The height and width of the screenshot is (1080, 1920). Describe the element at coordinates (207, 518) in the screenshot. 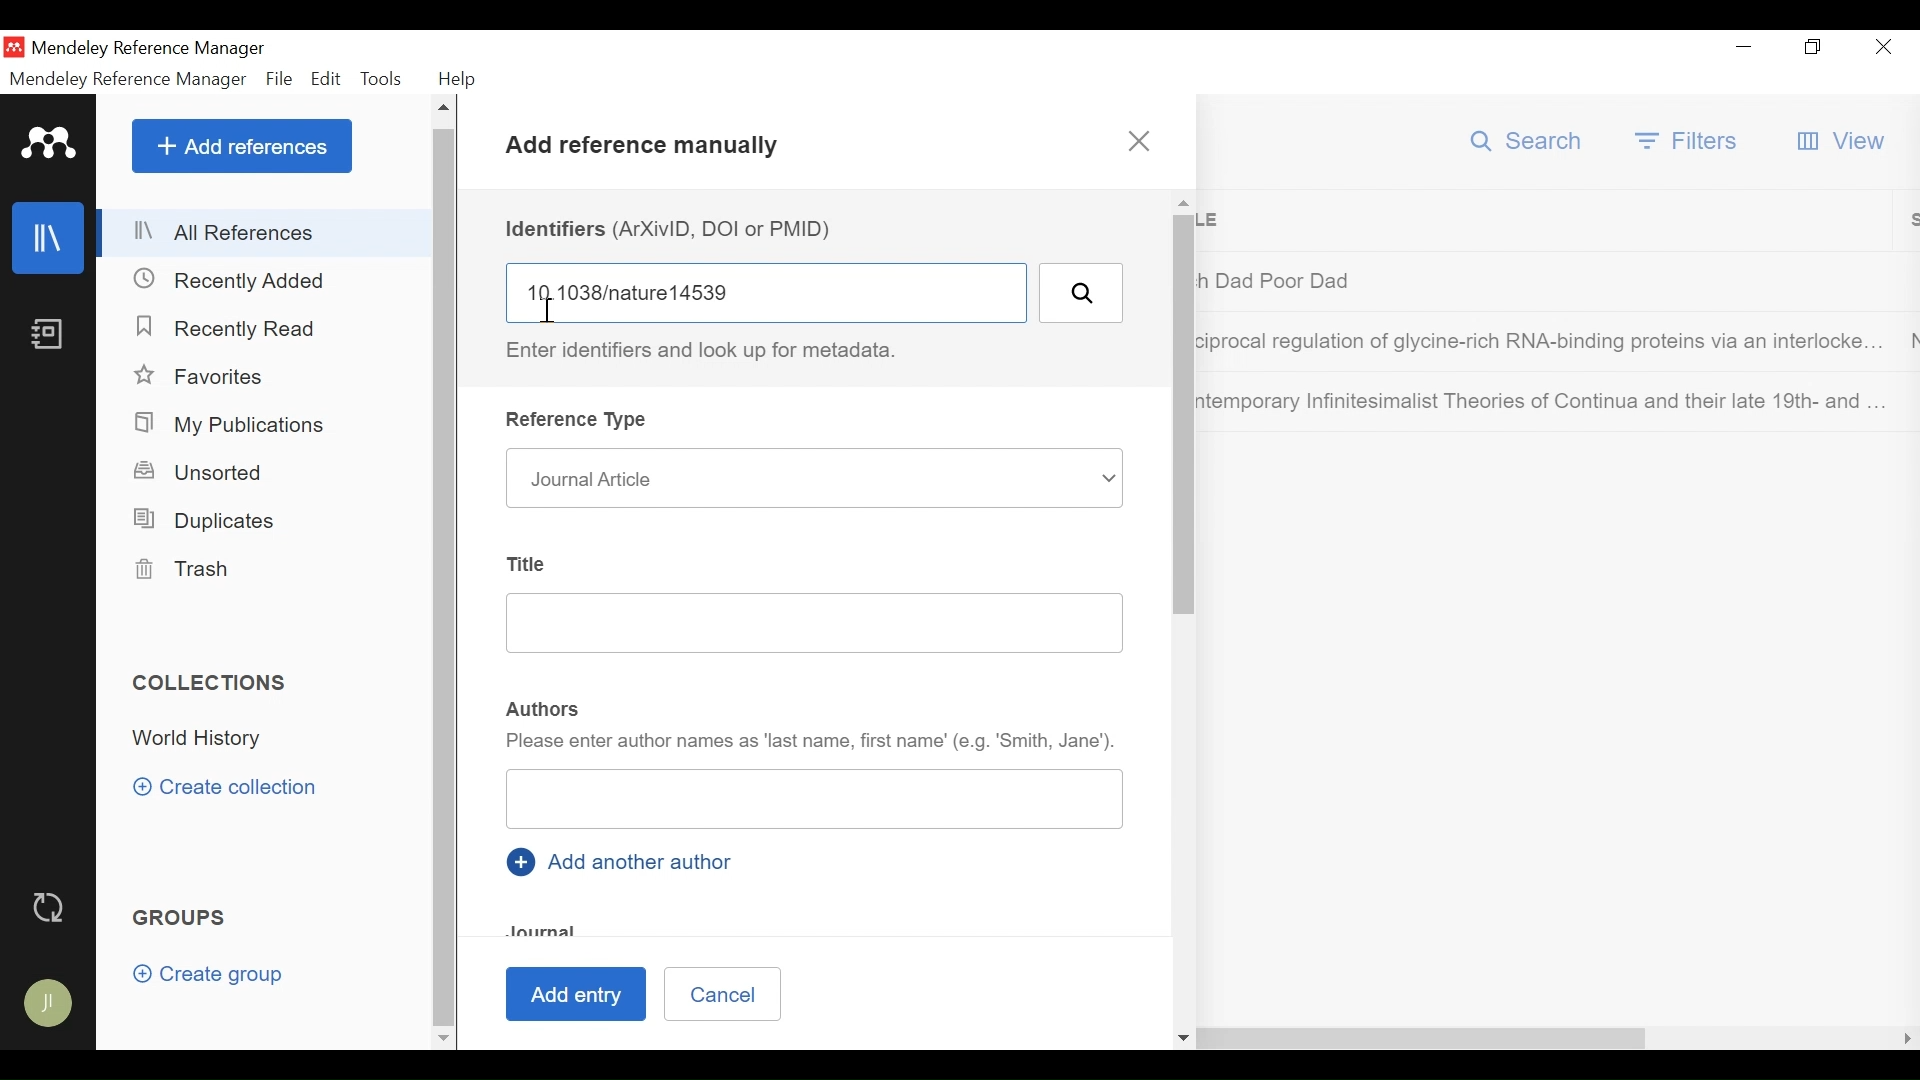

I see `Duplicates` at that location.